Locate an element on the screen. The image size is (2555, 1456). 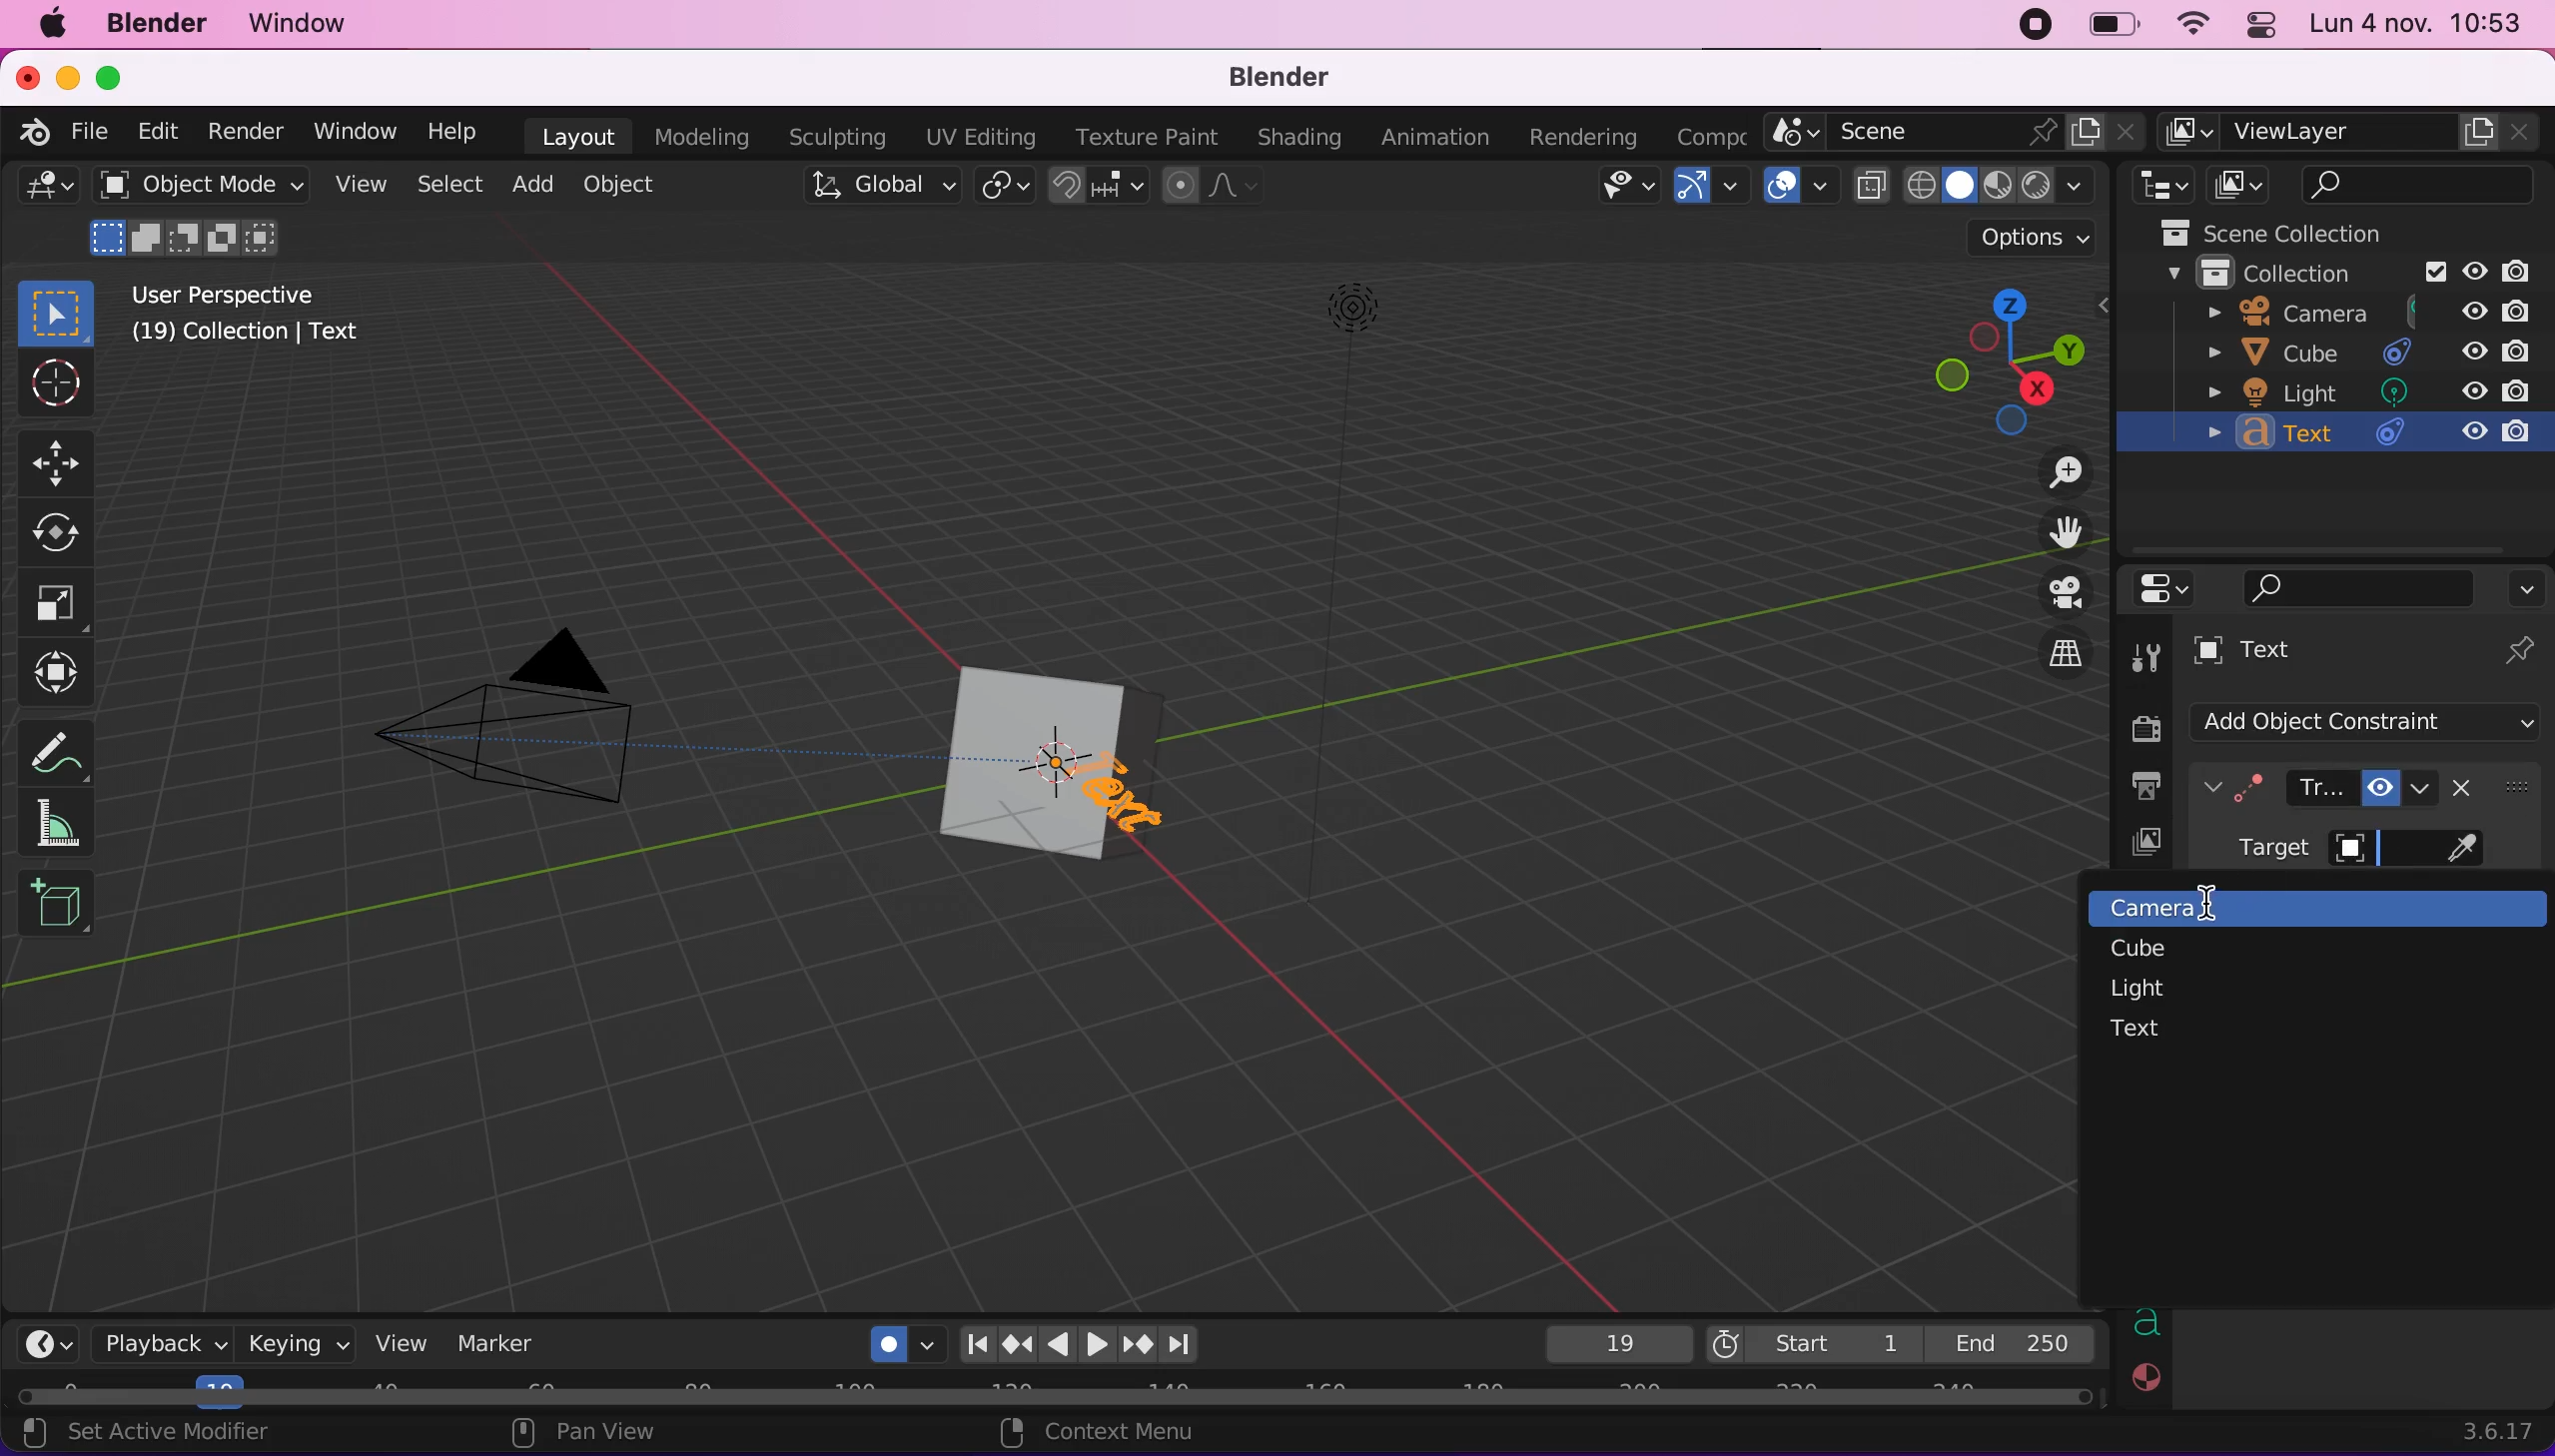
pan view is located at coordinates (663, 1436).